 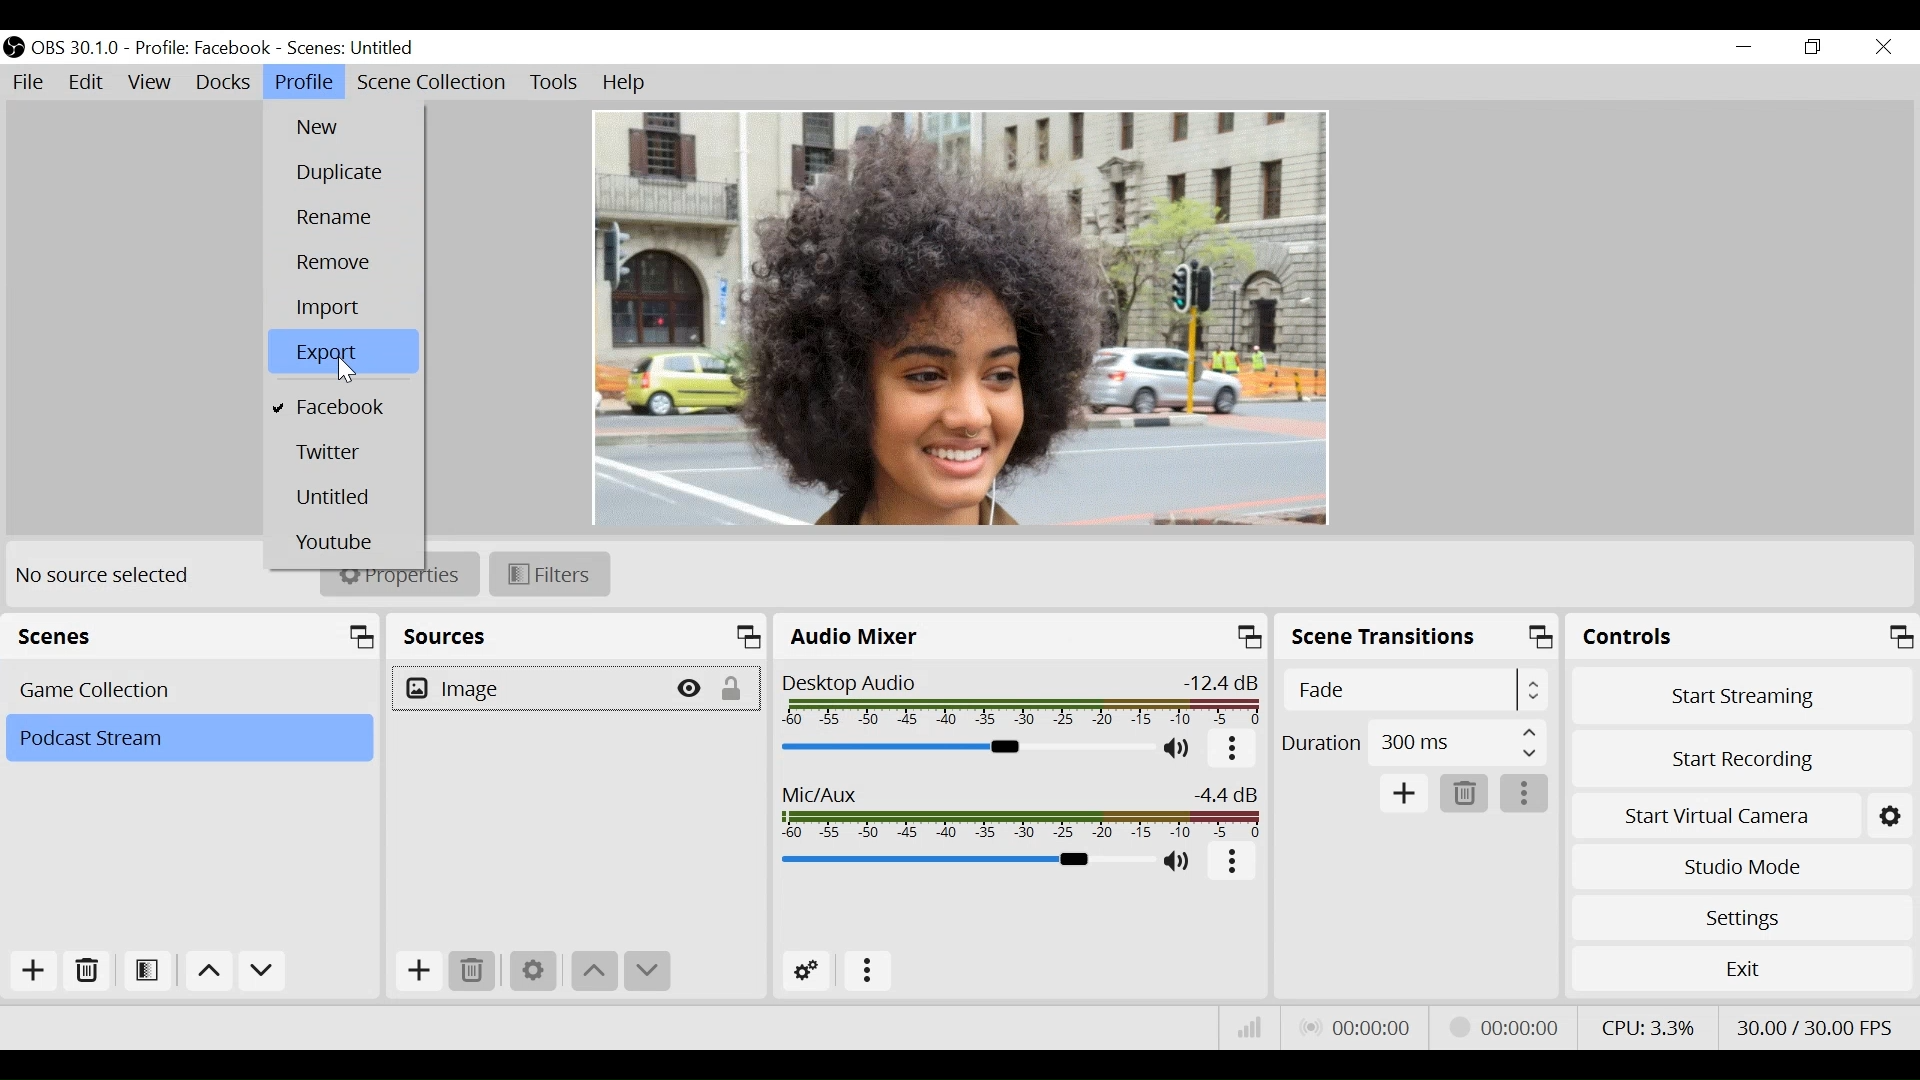 I want to click on (un)mute, so click(x=1180, y=862).